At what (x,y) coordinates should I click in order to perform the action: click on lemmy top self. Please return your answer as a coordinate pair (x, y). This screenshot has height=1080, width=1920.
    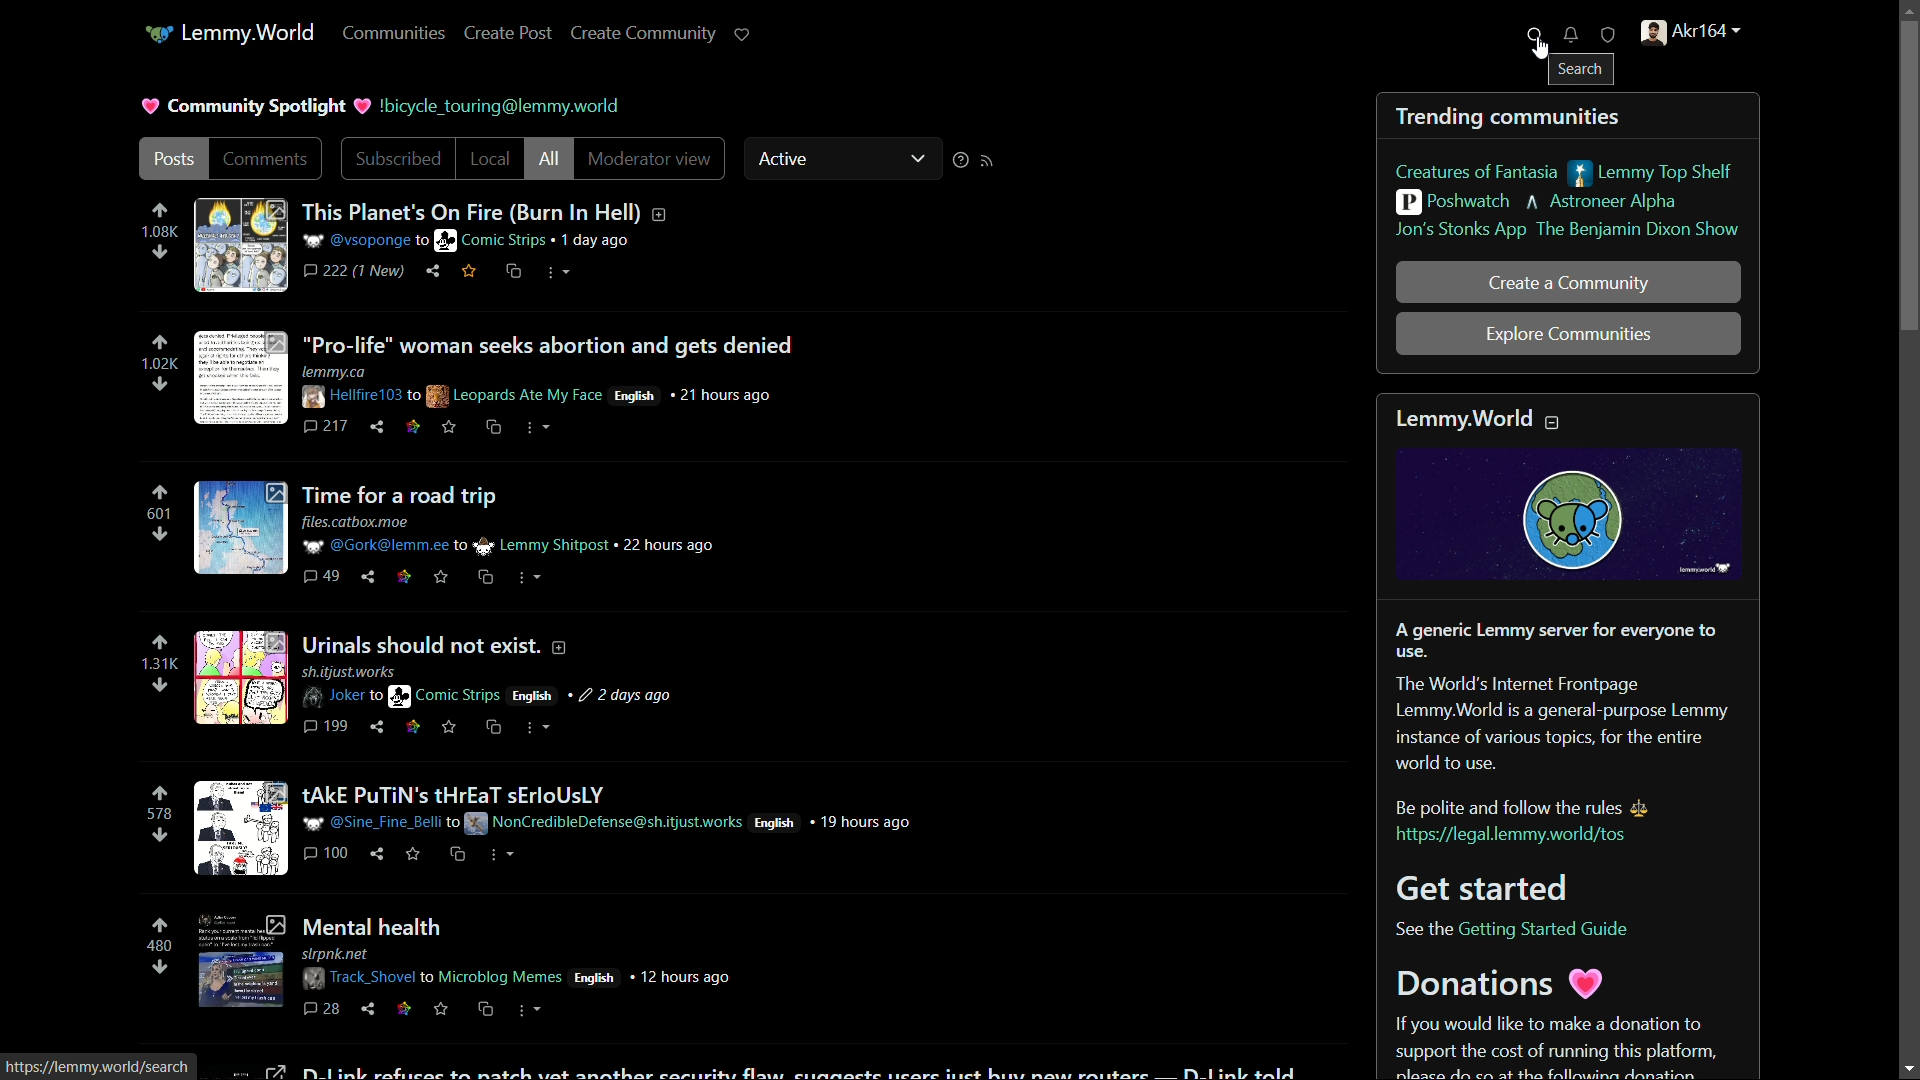
    Looking at the image, I should click on (1651, 174).